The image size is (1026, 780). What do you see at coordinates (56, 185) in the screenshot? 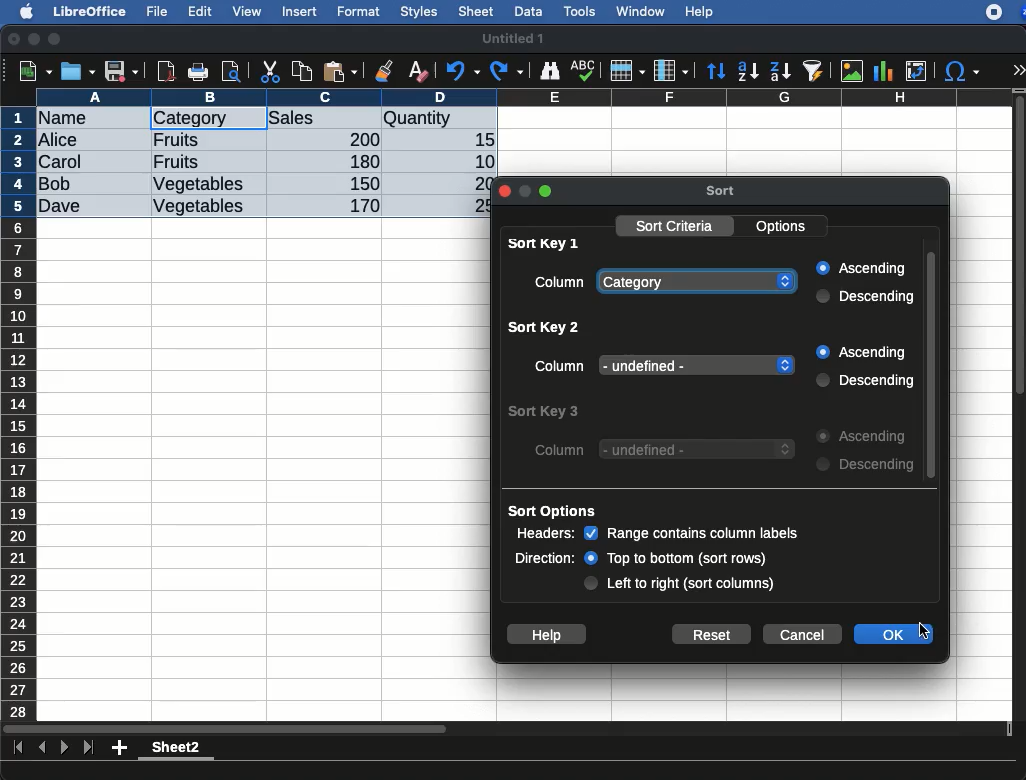
I see `Bob` at bounding box center [56, 185].